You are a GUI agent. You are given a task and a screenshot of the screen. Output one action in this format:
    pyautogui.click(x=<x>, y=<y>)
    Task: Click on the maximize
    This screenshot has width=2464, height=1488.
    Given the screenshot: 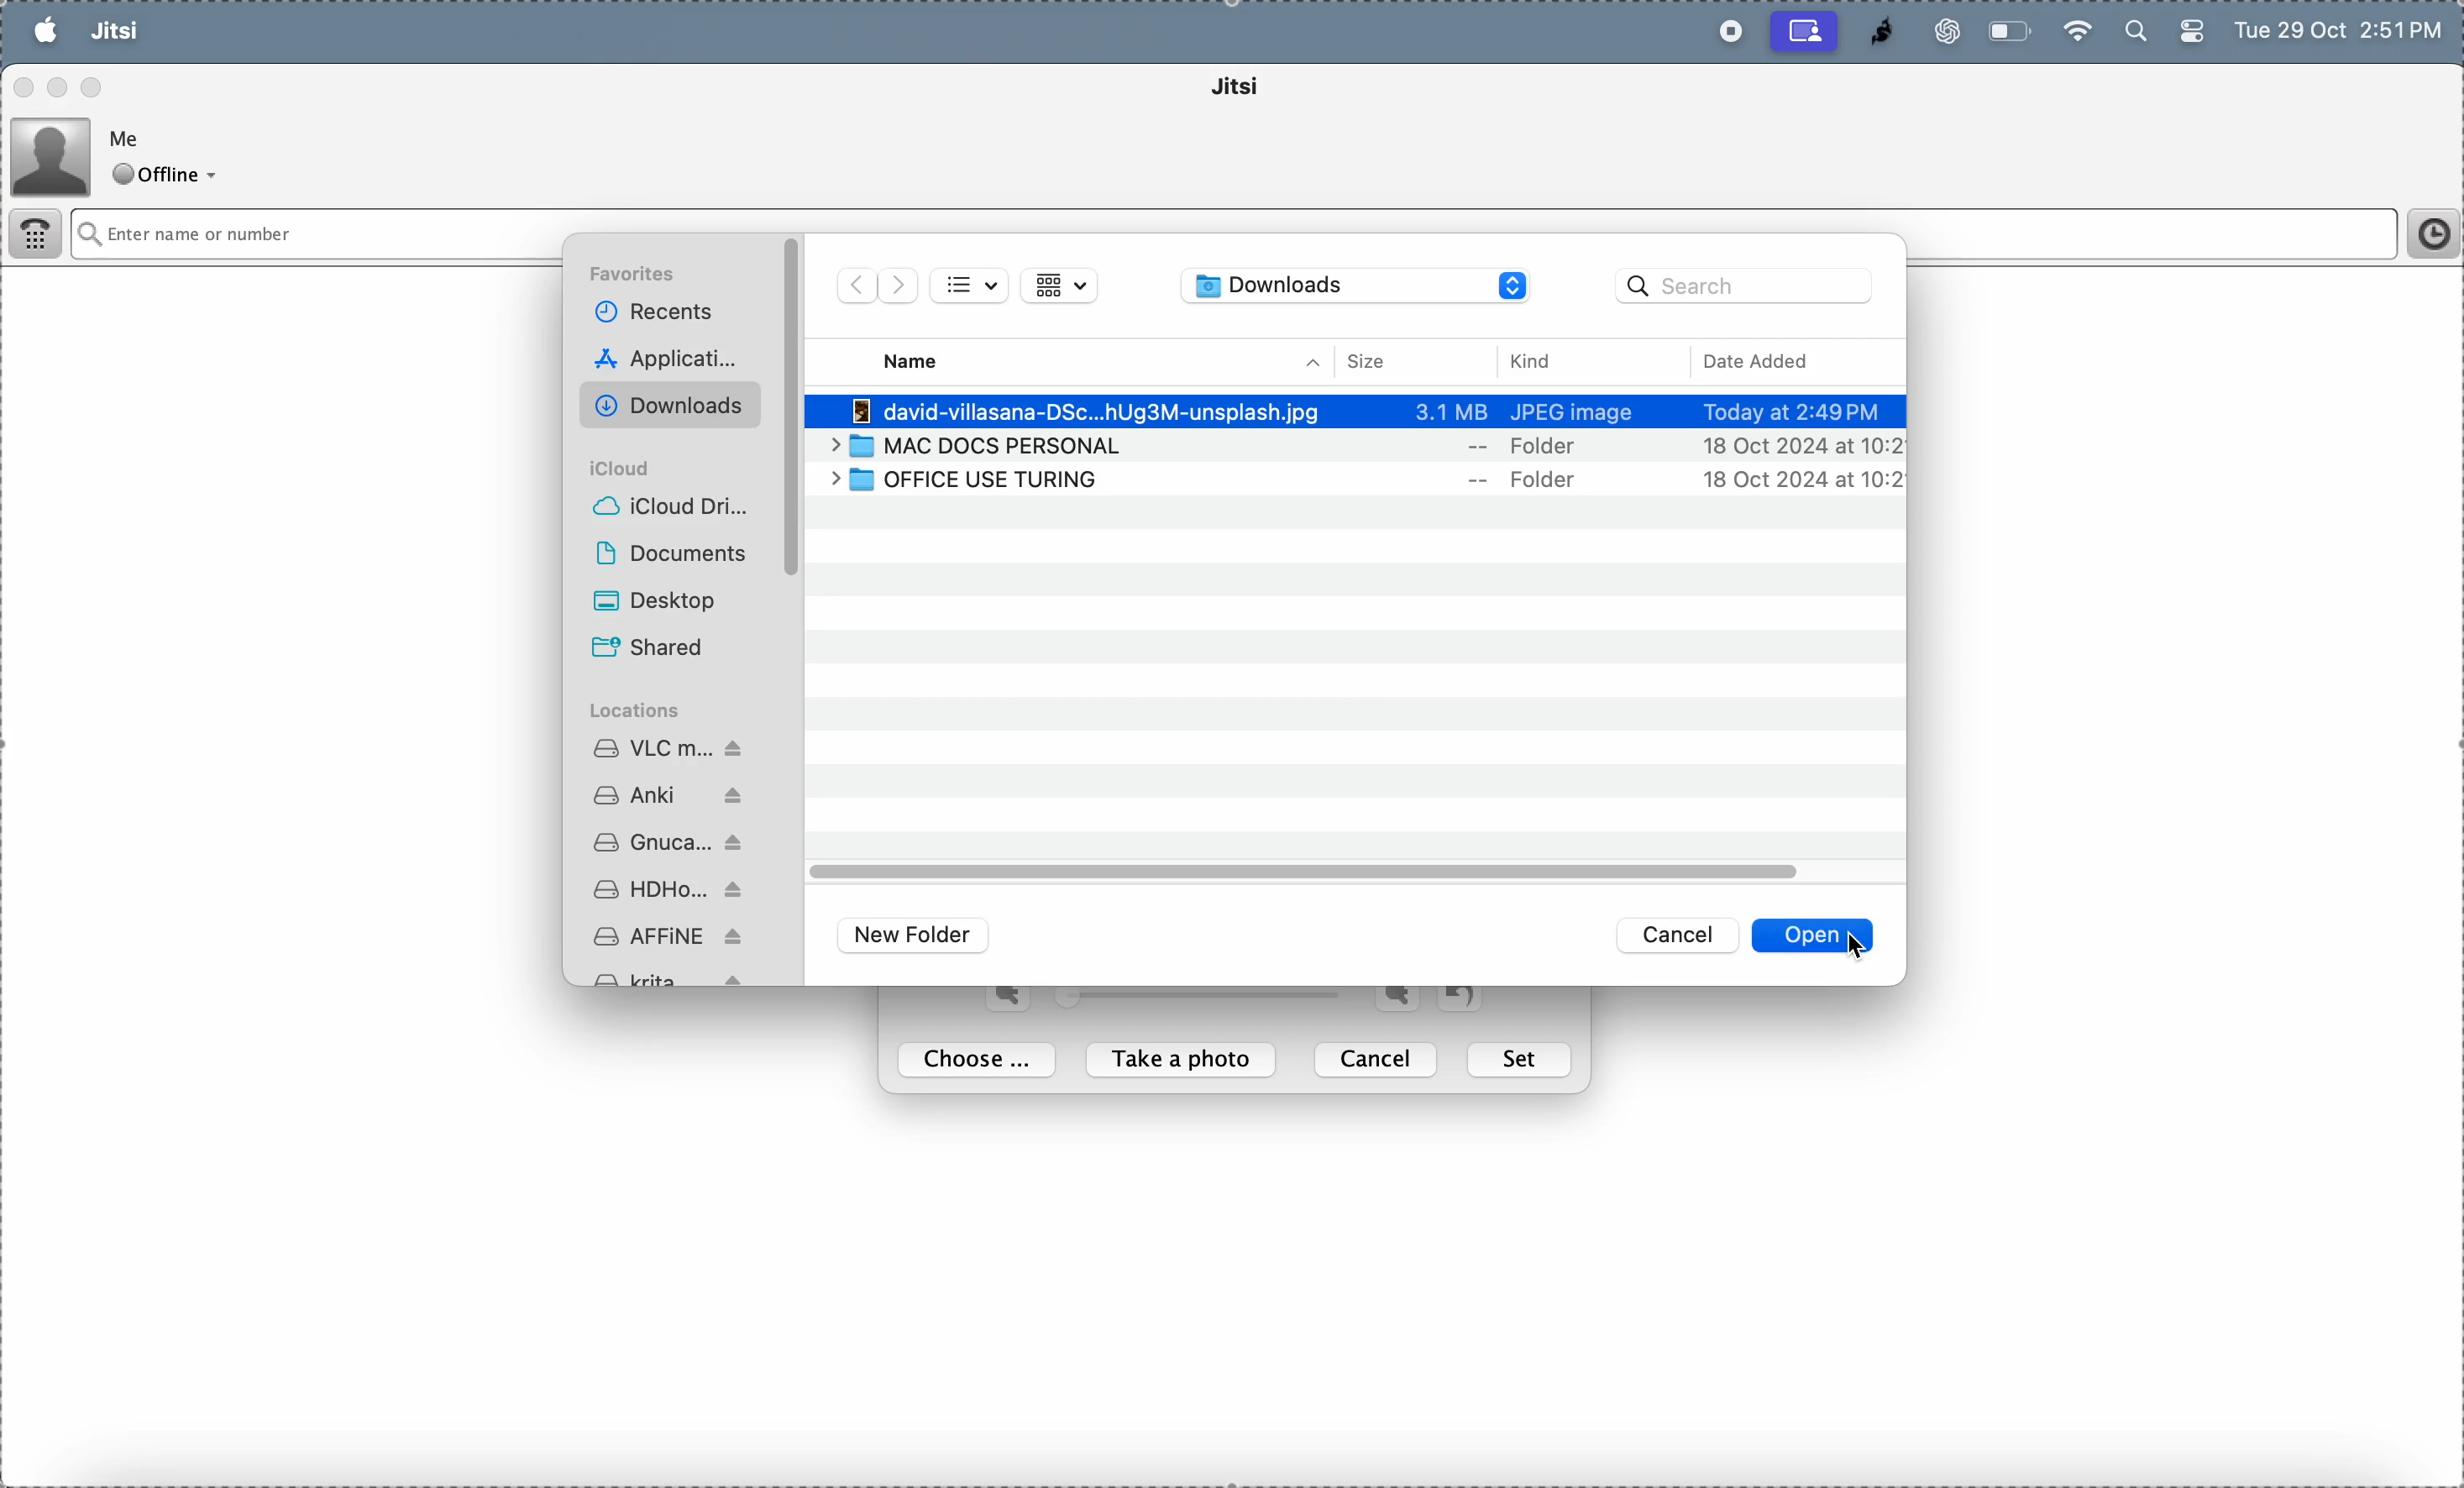 What is the action you would take?
    pyautogui.click(x=94, y=85)
    